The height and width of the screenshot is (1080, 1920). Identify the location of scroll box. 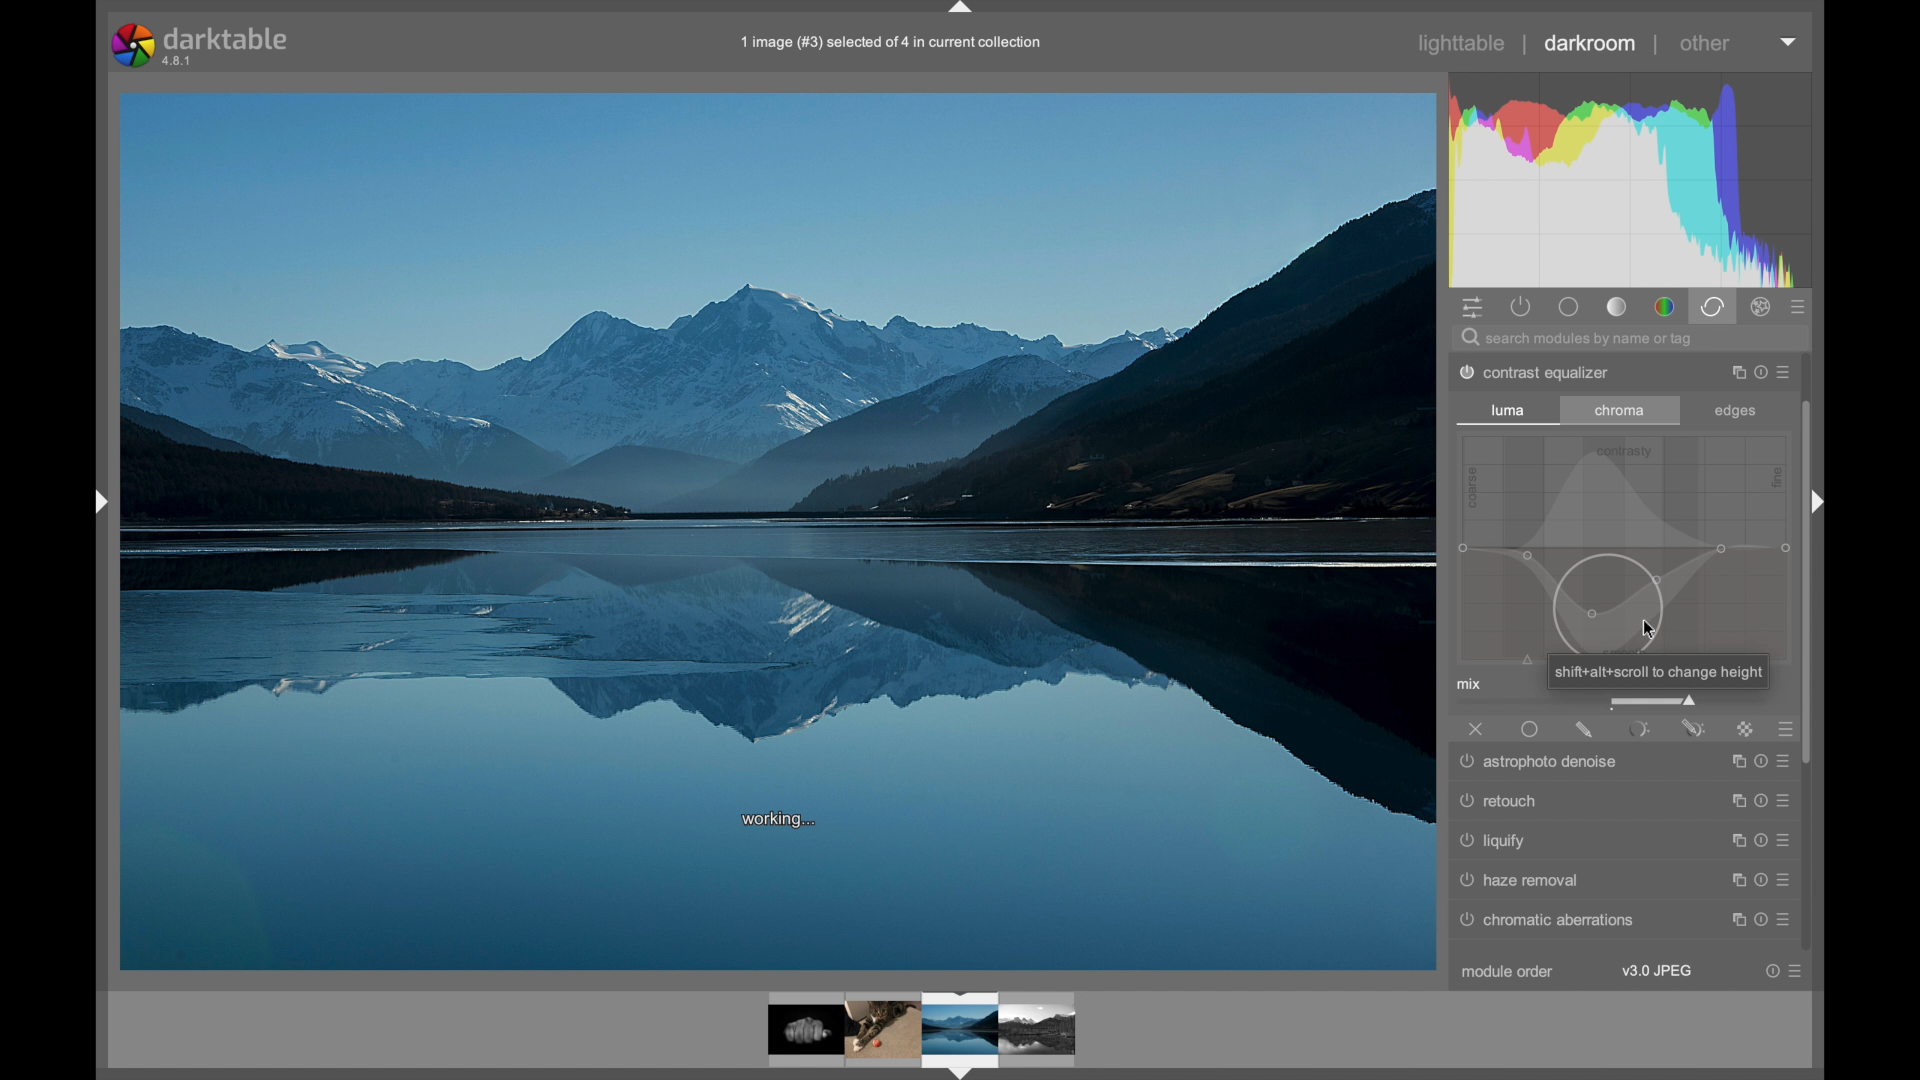
(1807, 636).